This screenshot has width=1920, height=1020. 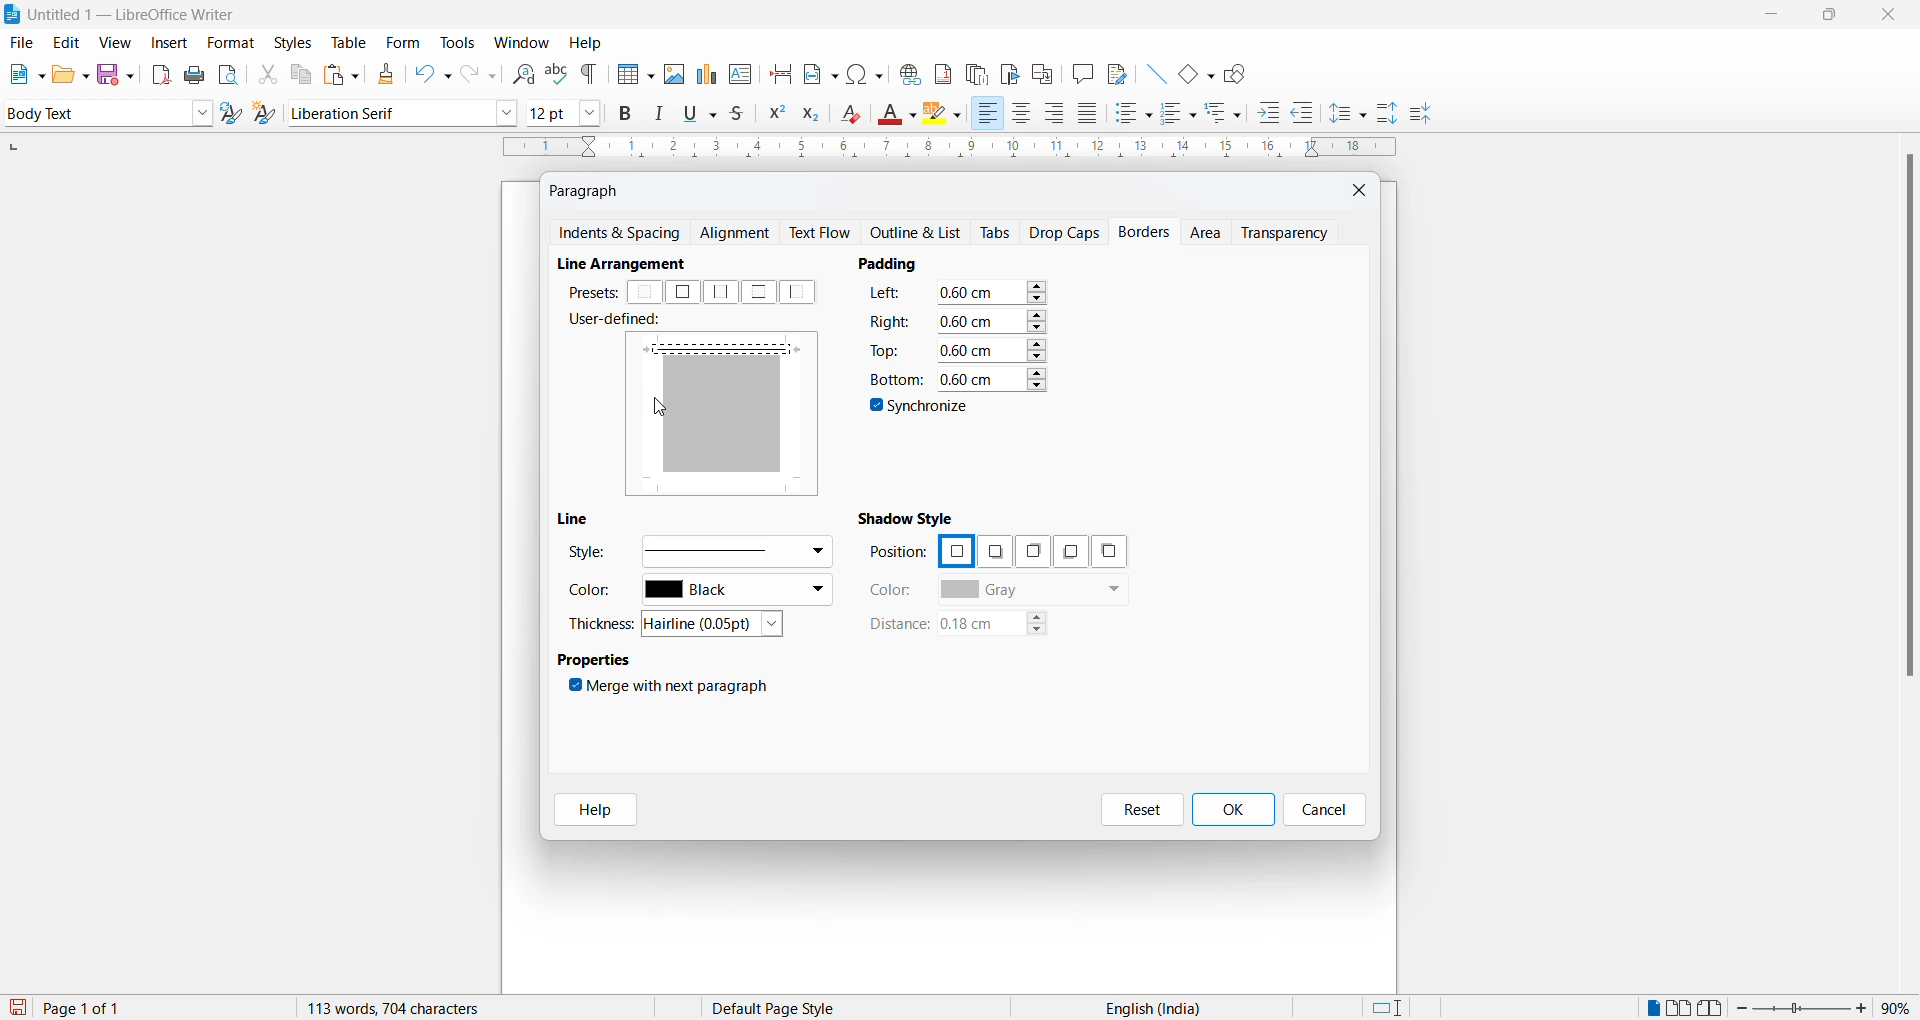 I want to click on page style, so click(x=781, y=1008).